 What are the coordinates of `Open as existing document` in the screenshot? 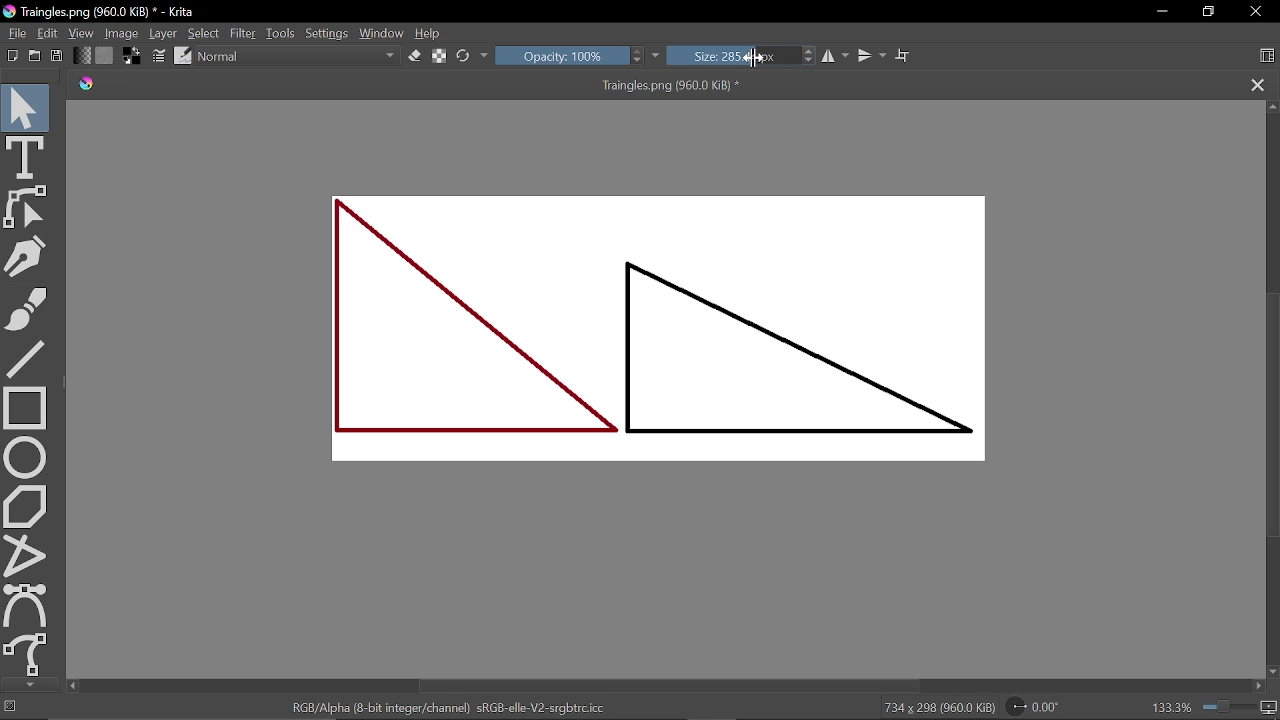 It's located at (35, 56).